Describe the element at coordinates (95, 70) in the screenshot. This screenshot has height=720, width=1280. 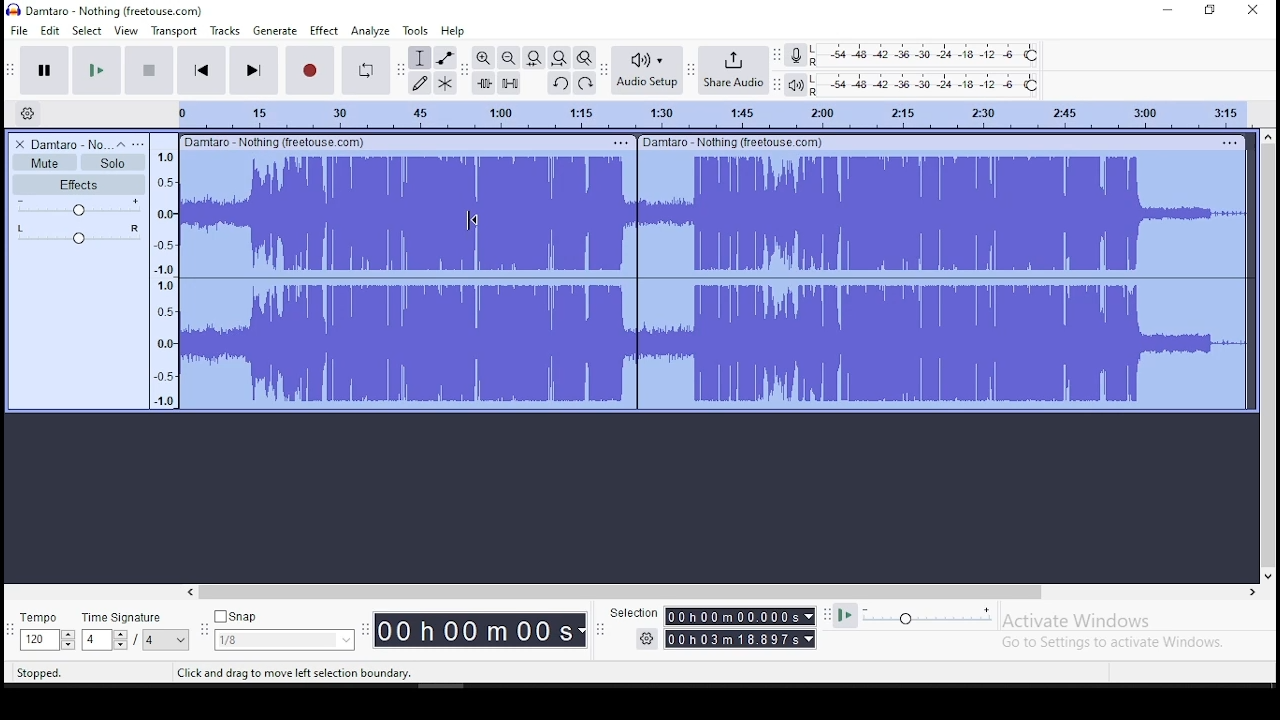
I see `play` at that location.